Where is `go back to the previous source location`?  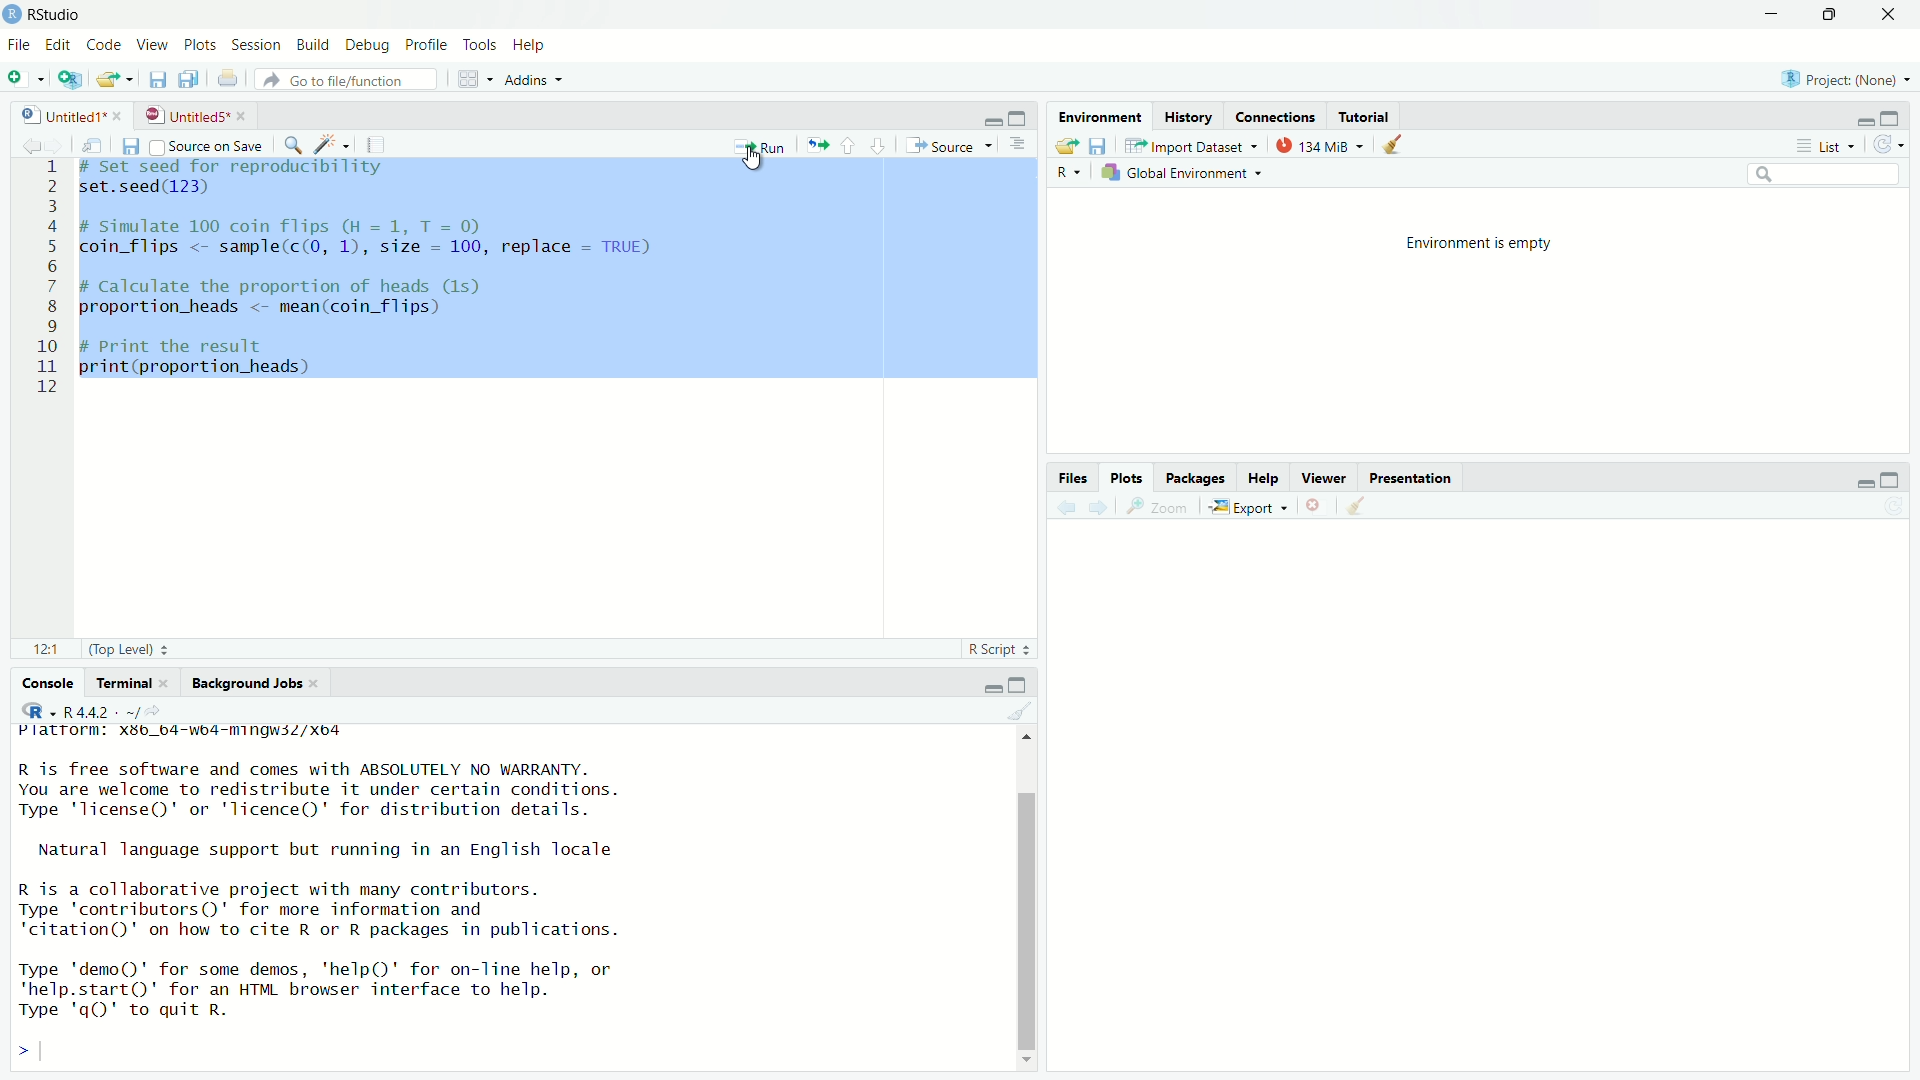
go back to the previous source location is located at coordinates (20, 142).